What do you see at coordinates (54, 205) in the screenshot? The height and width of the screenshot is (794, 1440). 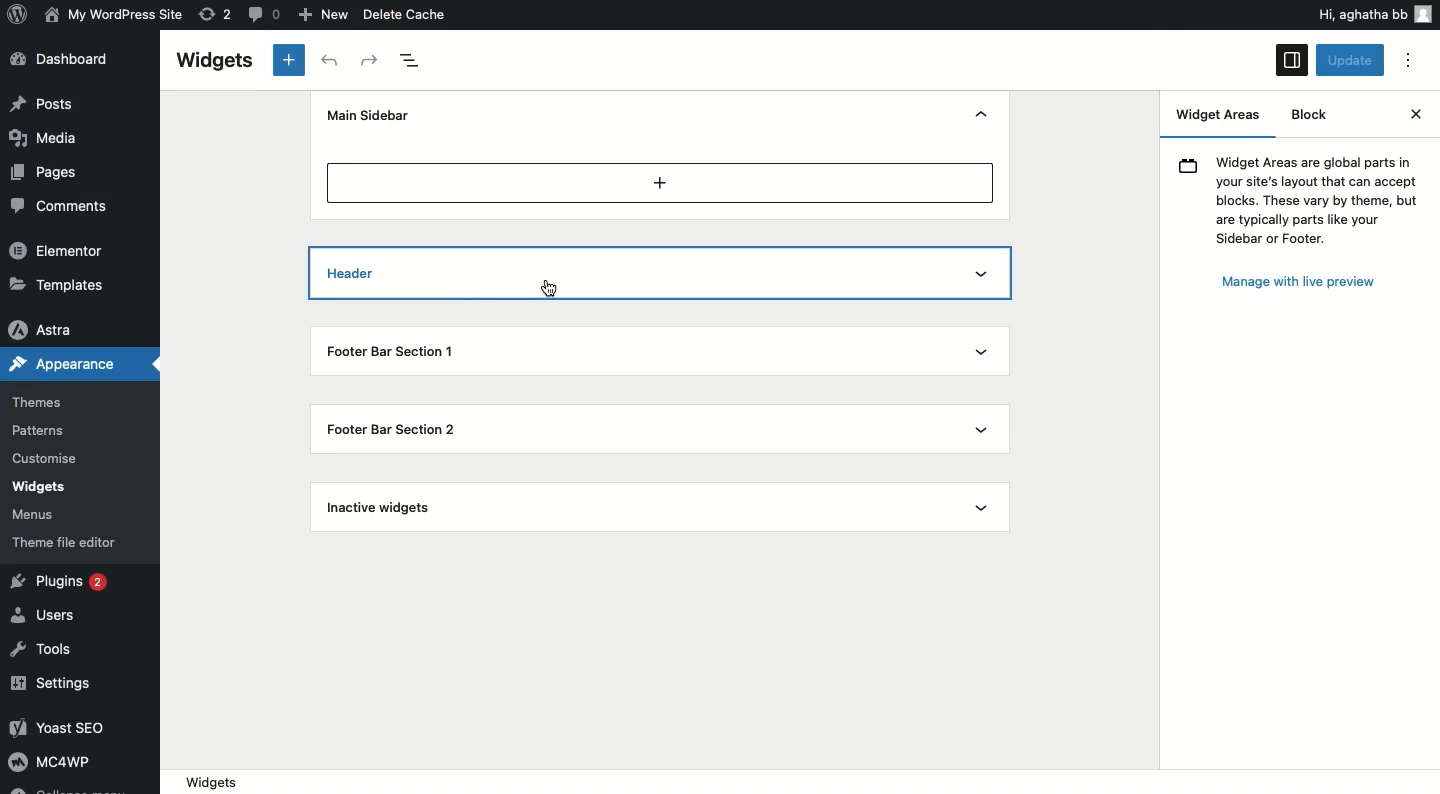 I see `Comments` at bounding box center [54, 205].